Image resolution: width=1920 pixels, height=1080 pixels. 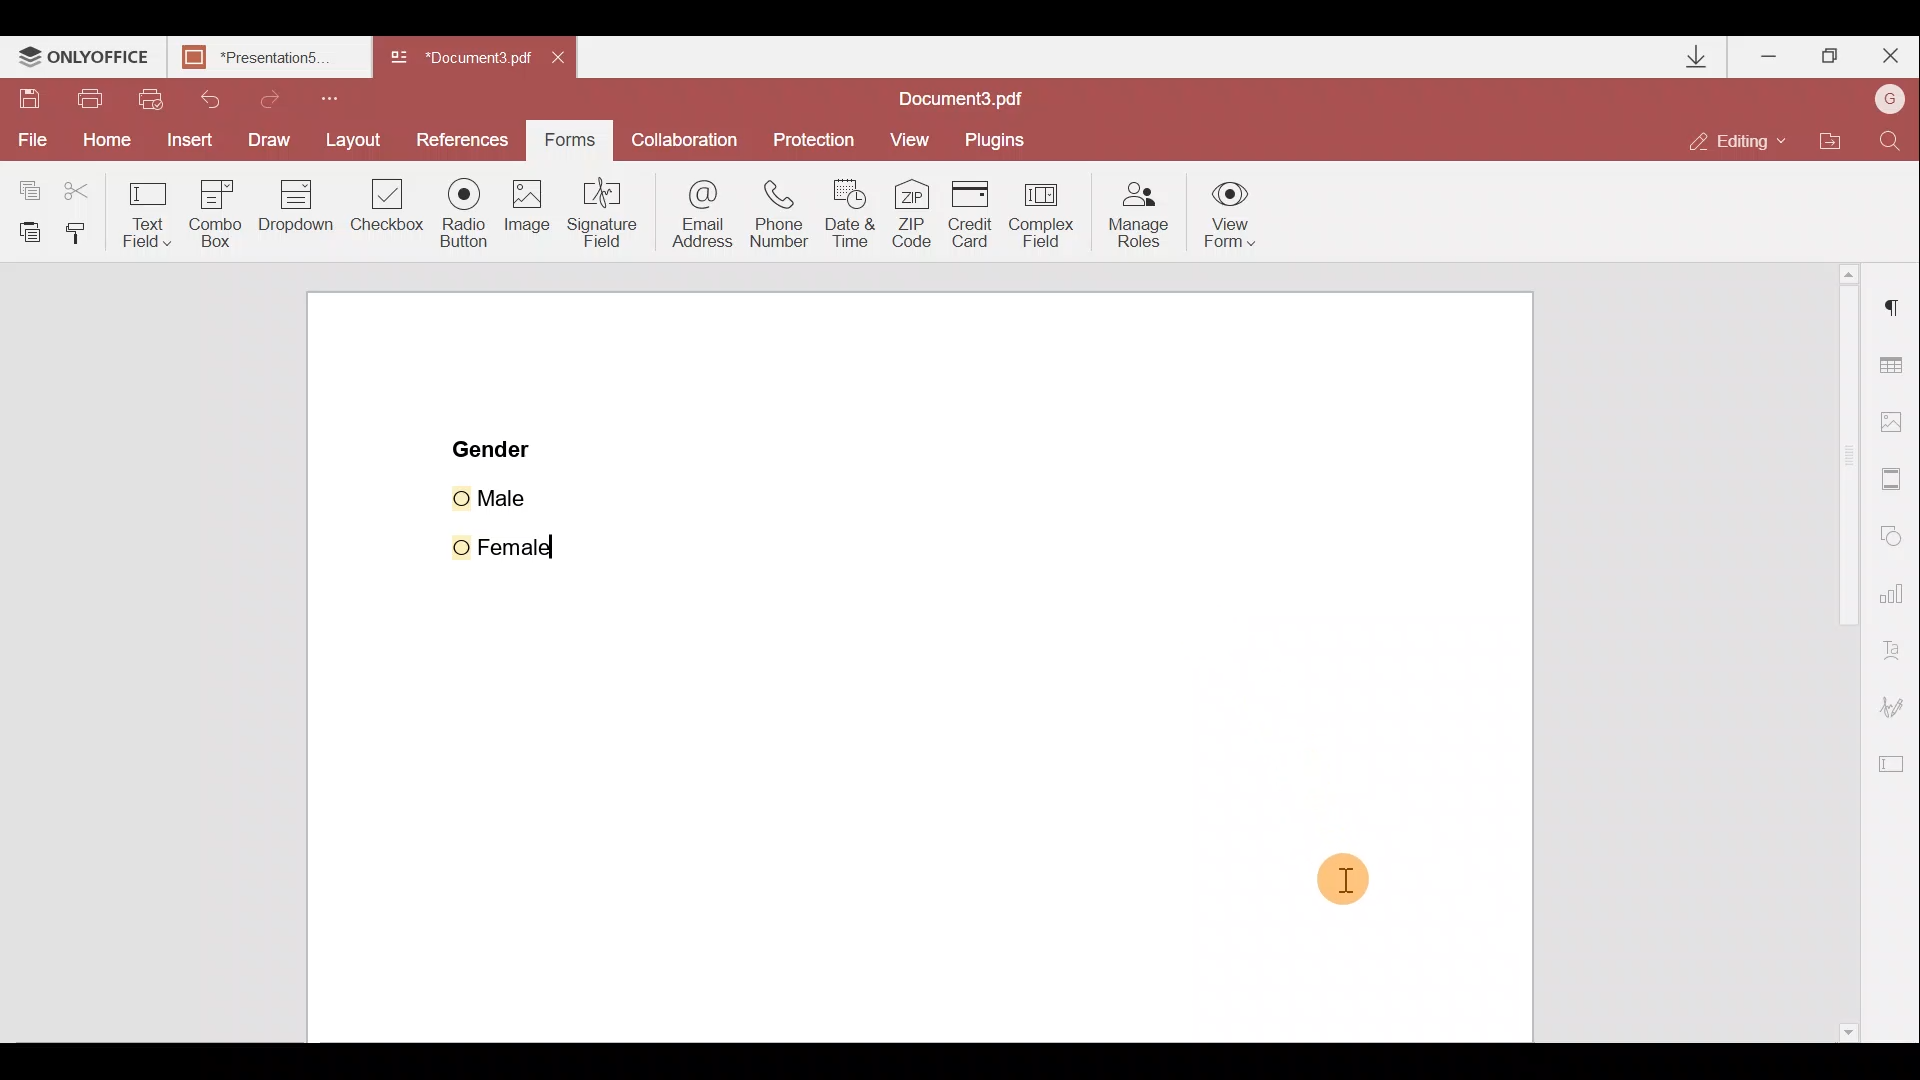 What do you see at coordinates (269, 138) in the screenshot?
I see `Draw` at bounding box center [269, 138].